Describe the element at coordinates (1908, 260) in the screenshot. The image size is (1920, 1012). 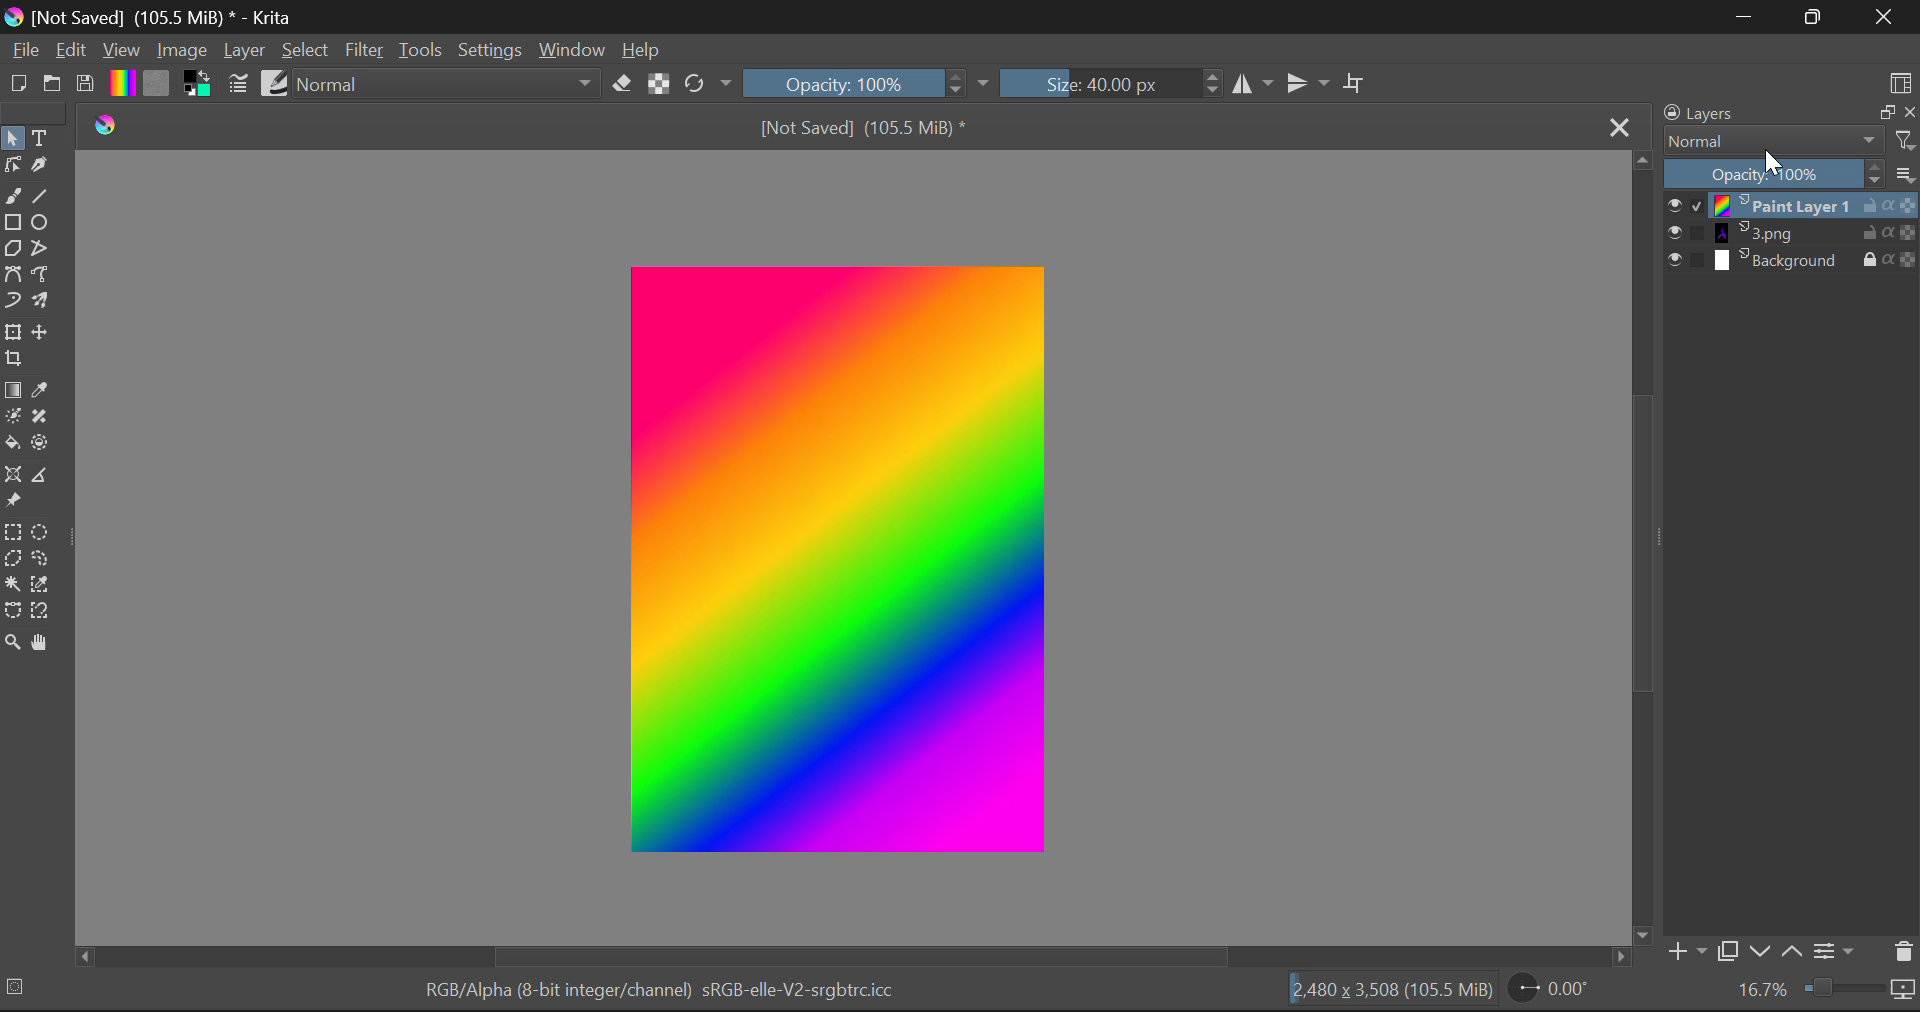
I see `Transparency ` at that location.